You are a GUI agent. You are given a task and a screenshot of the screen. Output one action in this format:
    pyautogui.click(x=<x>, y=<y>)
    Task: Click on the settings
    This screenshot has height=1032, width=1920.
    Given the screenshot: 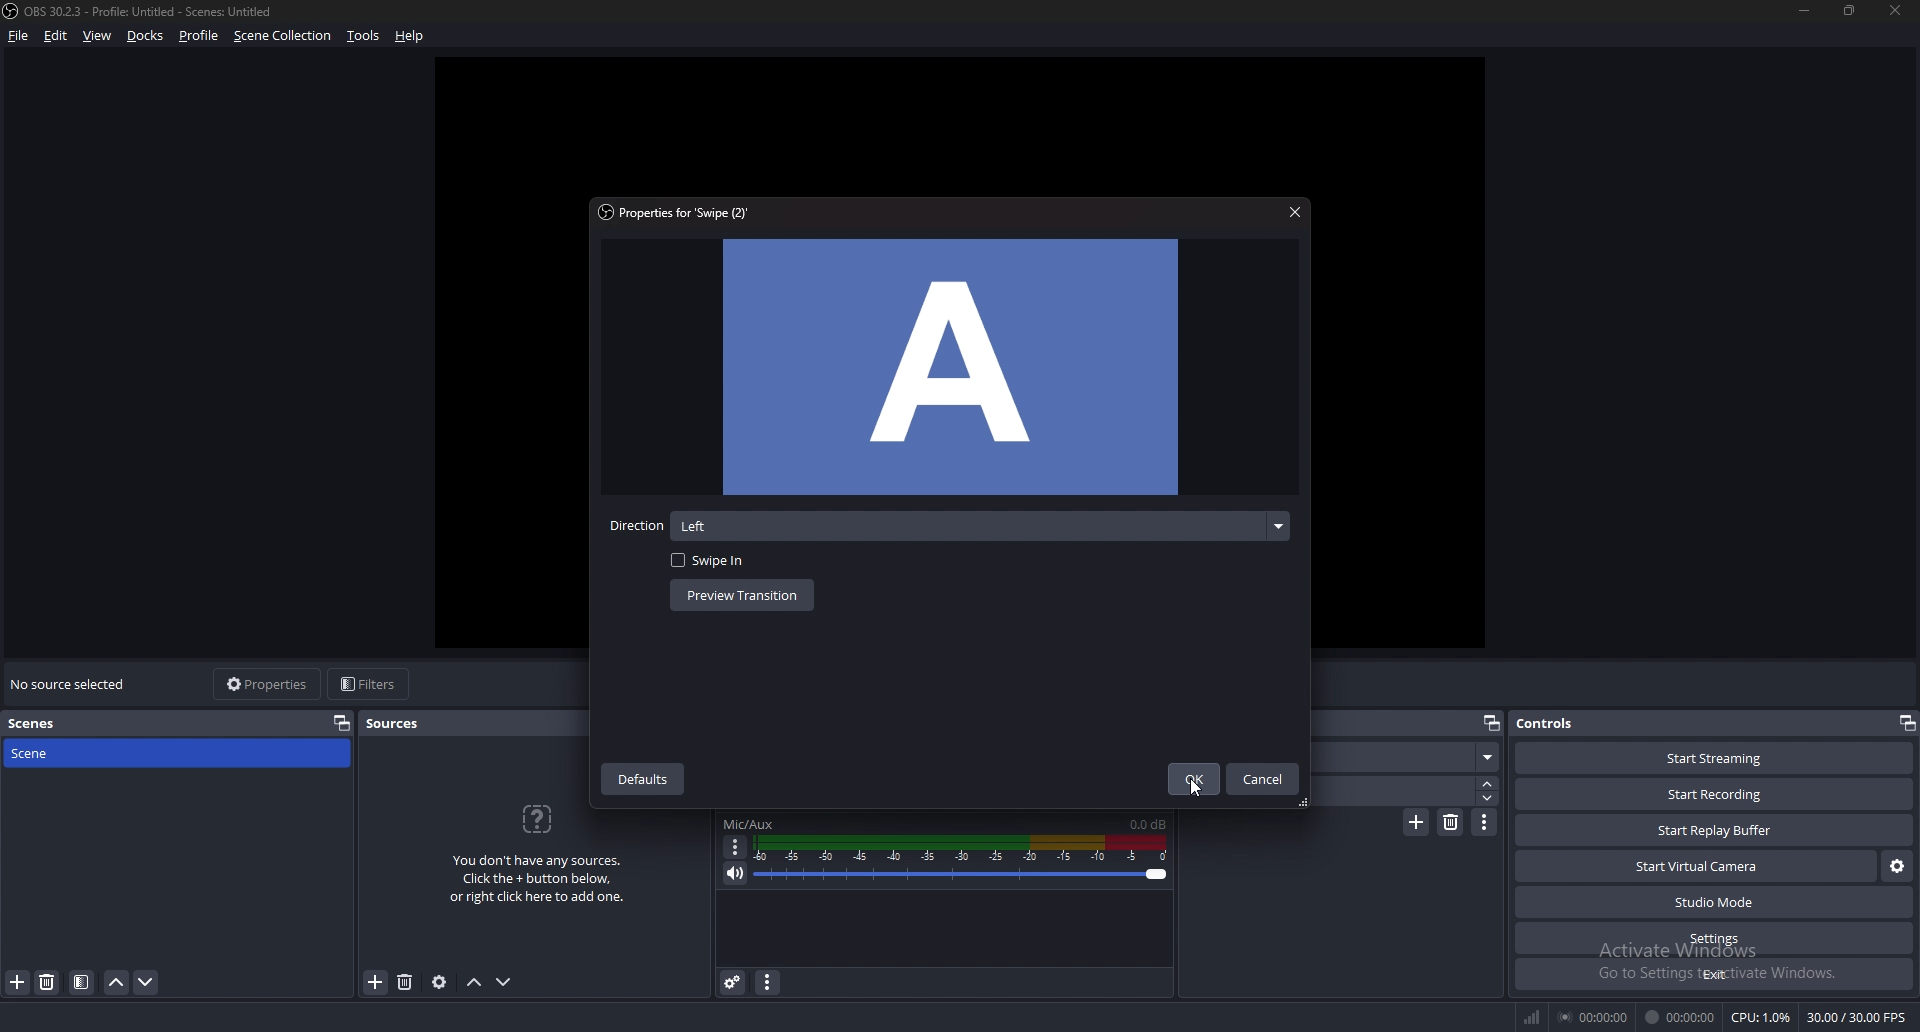 What is the action you would take?
    pyautogui.click(x=1718, y=938)
    